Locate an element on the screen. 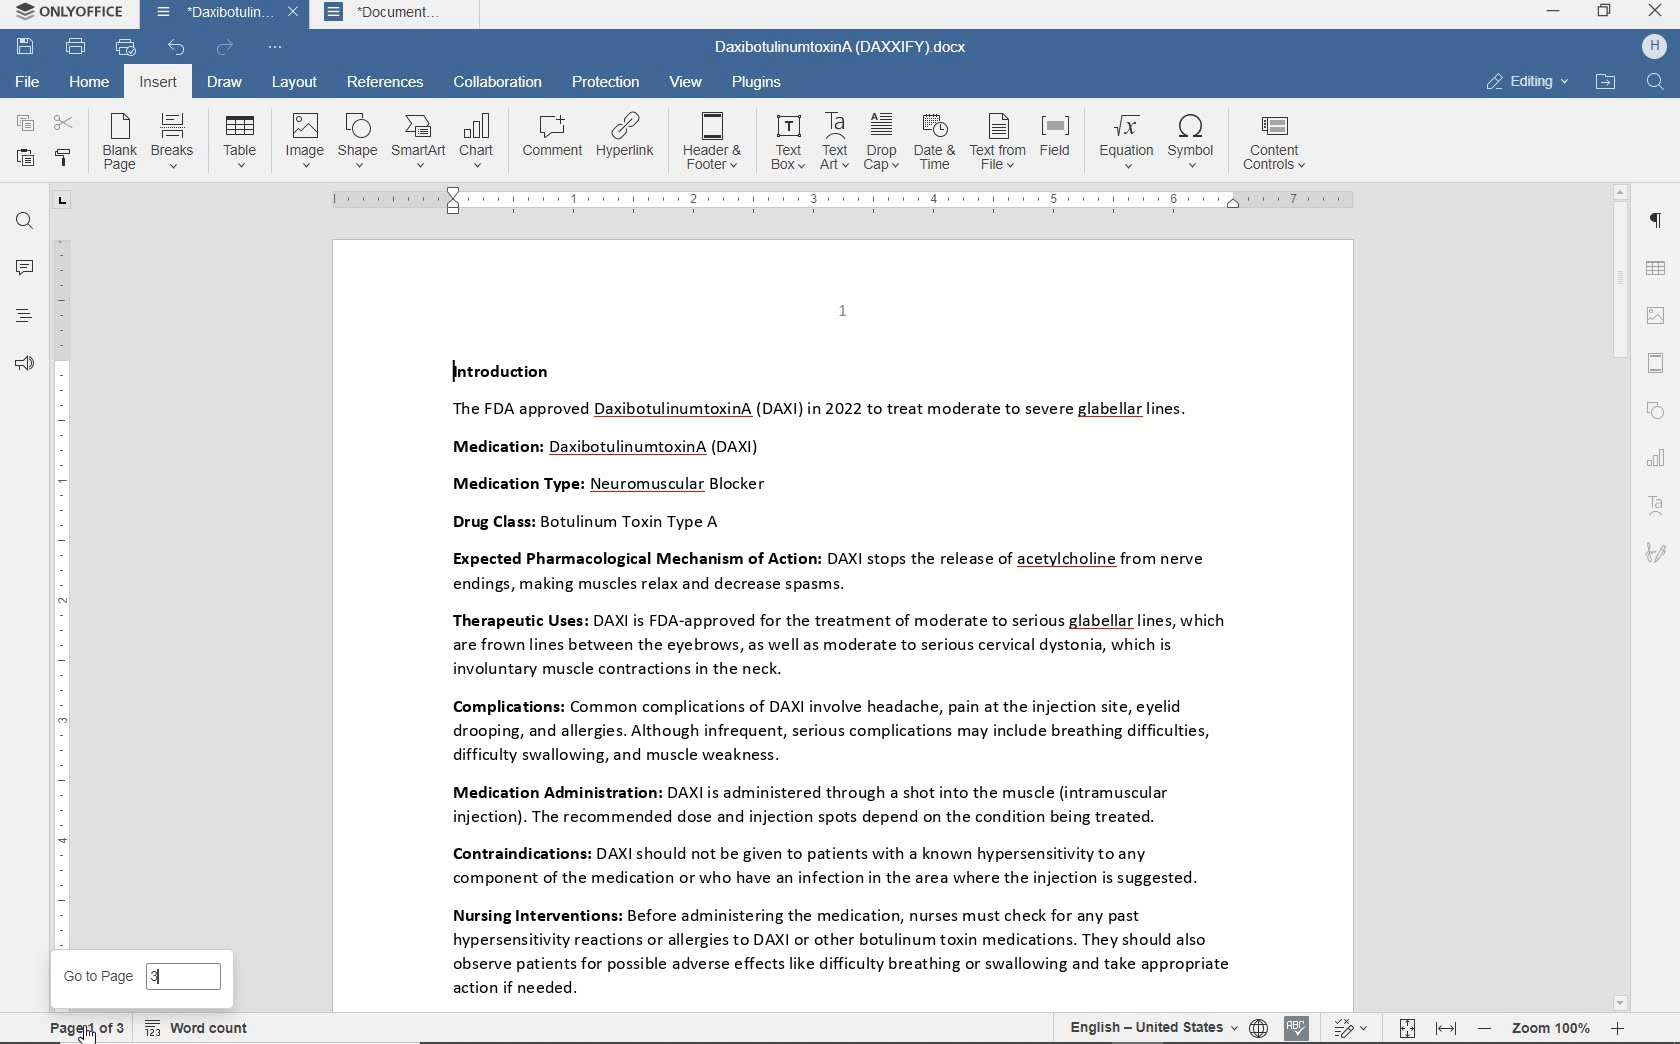 The image size is (1680, 1044). track changes is located at coordinates (1349, 1029).